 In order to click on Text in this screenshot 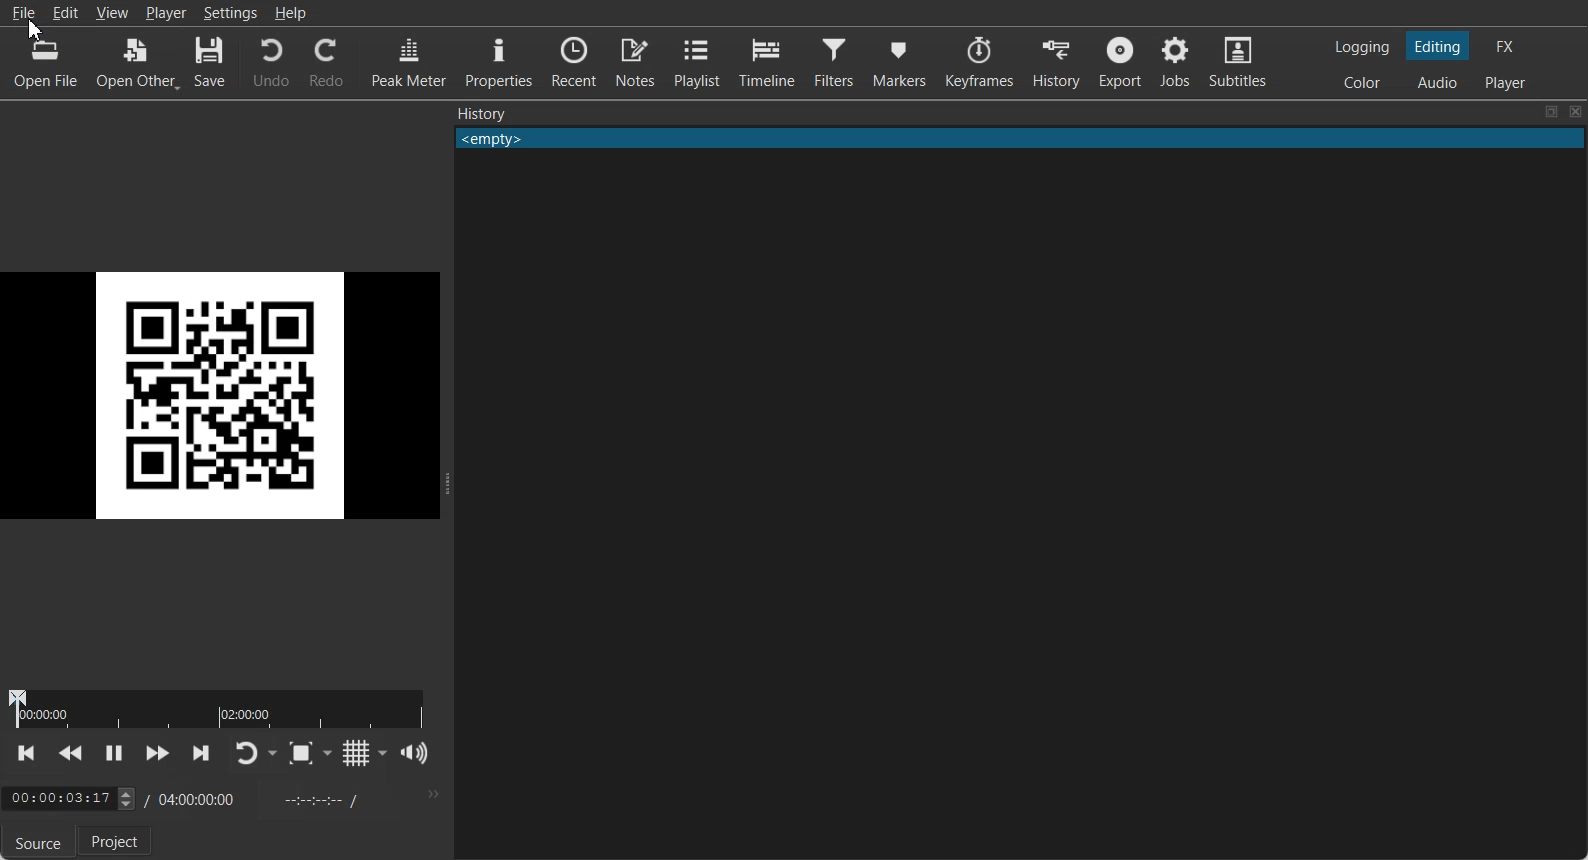, I will do `click(1020, 139)`.